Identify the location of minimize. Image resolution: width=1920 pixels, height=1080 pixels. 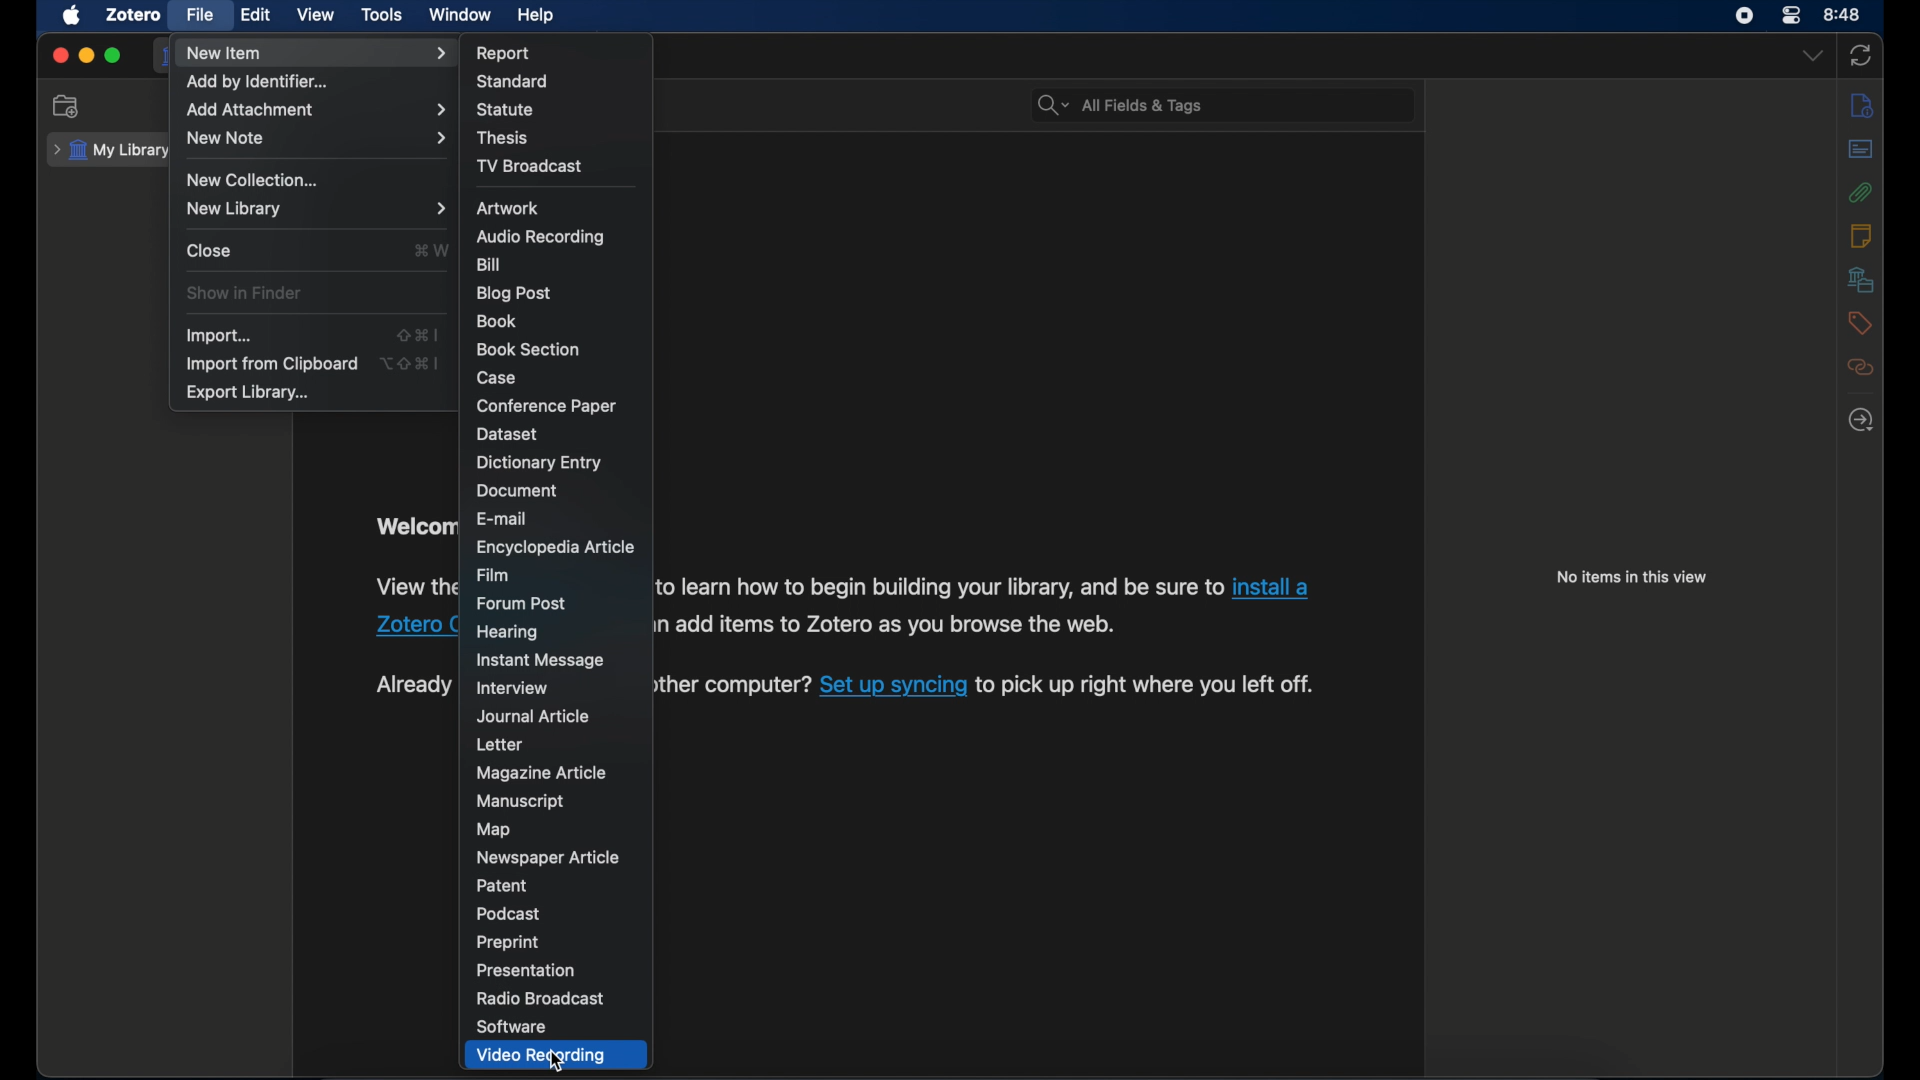
(86, 55).